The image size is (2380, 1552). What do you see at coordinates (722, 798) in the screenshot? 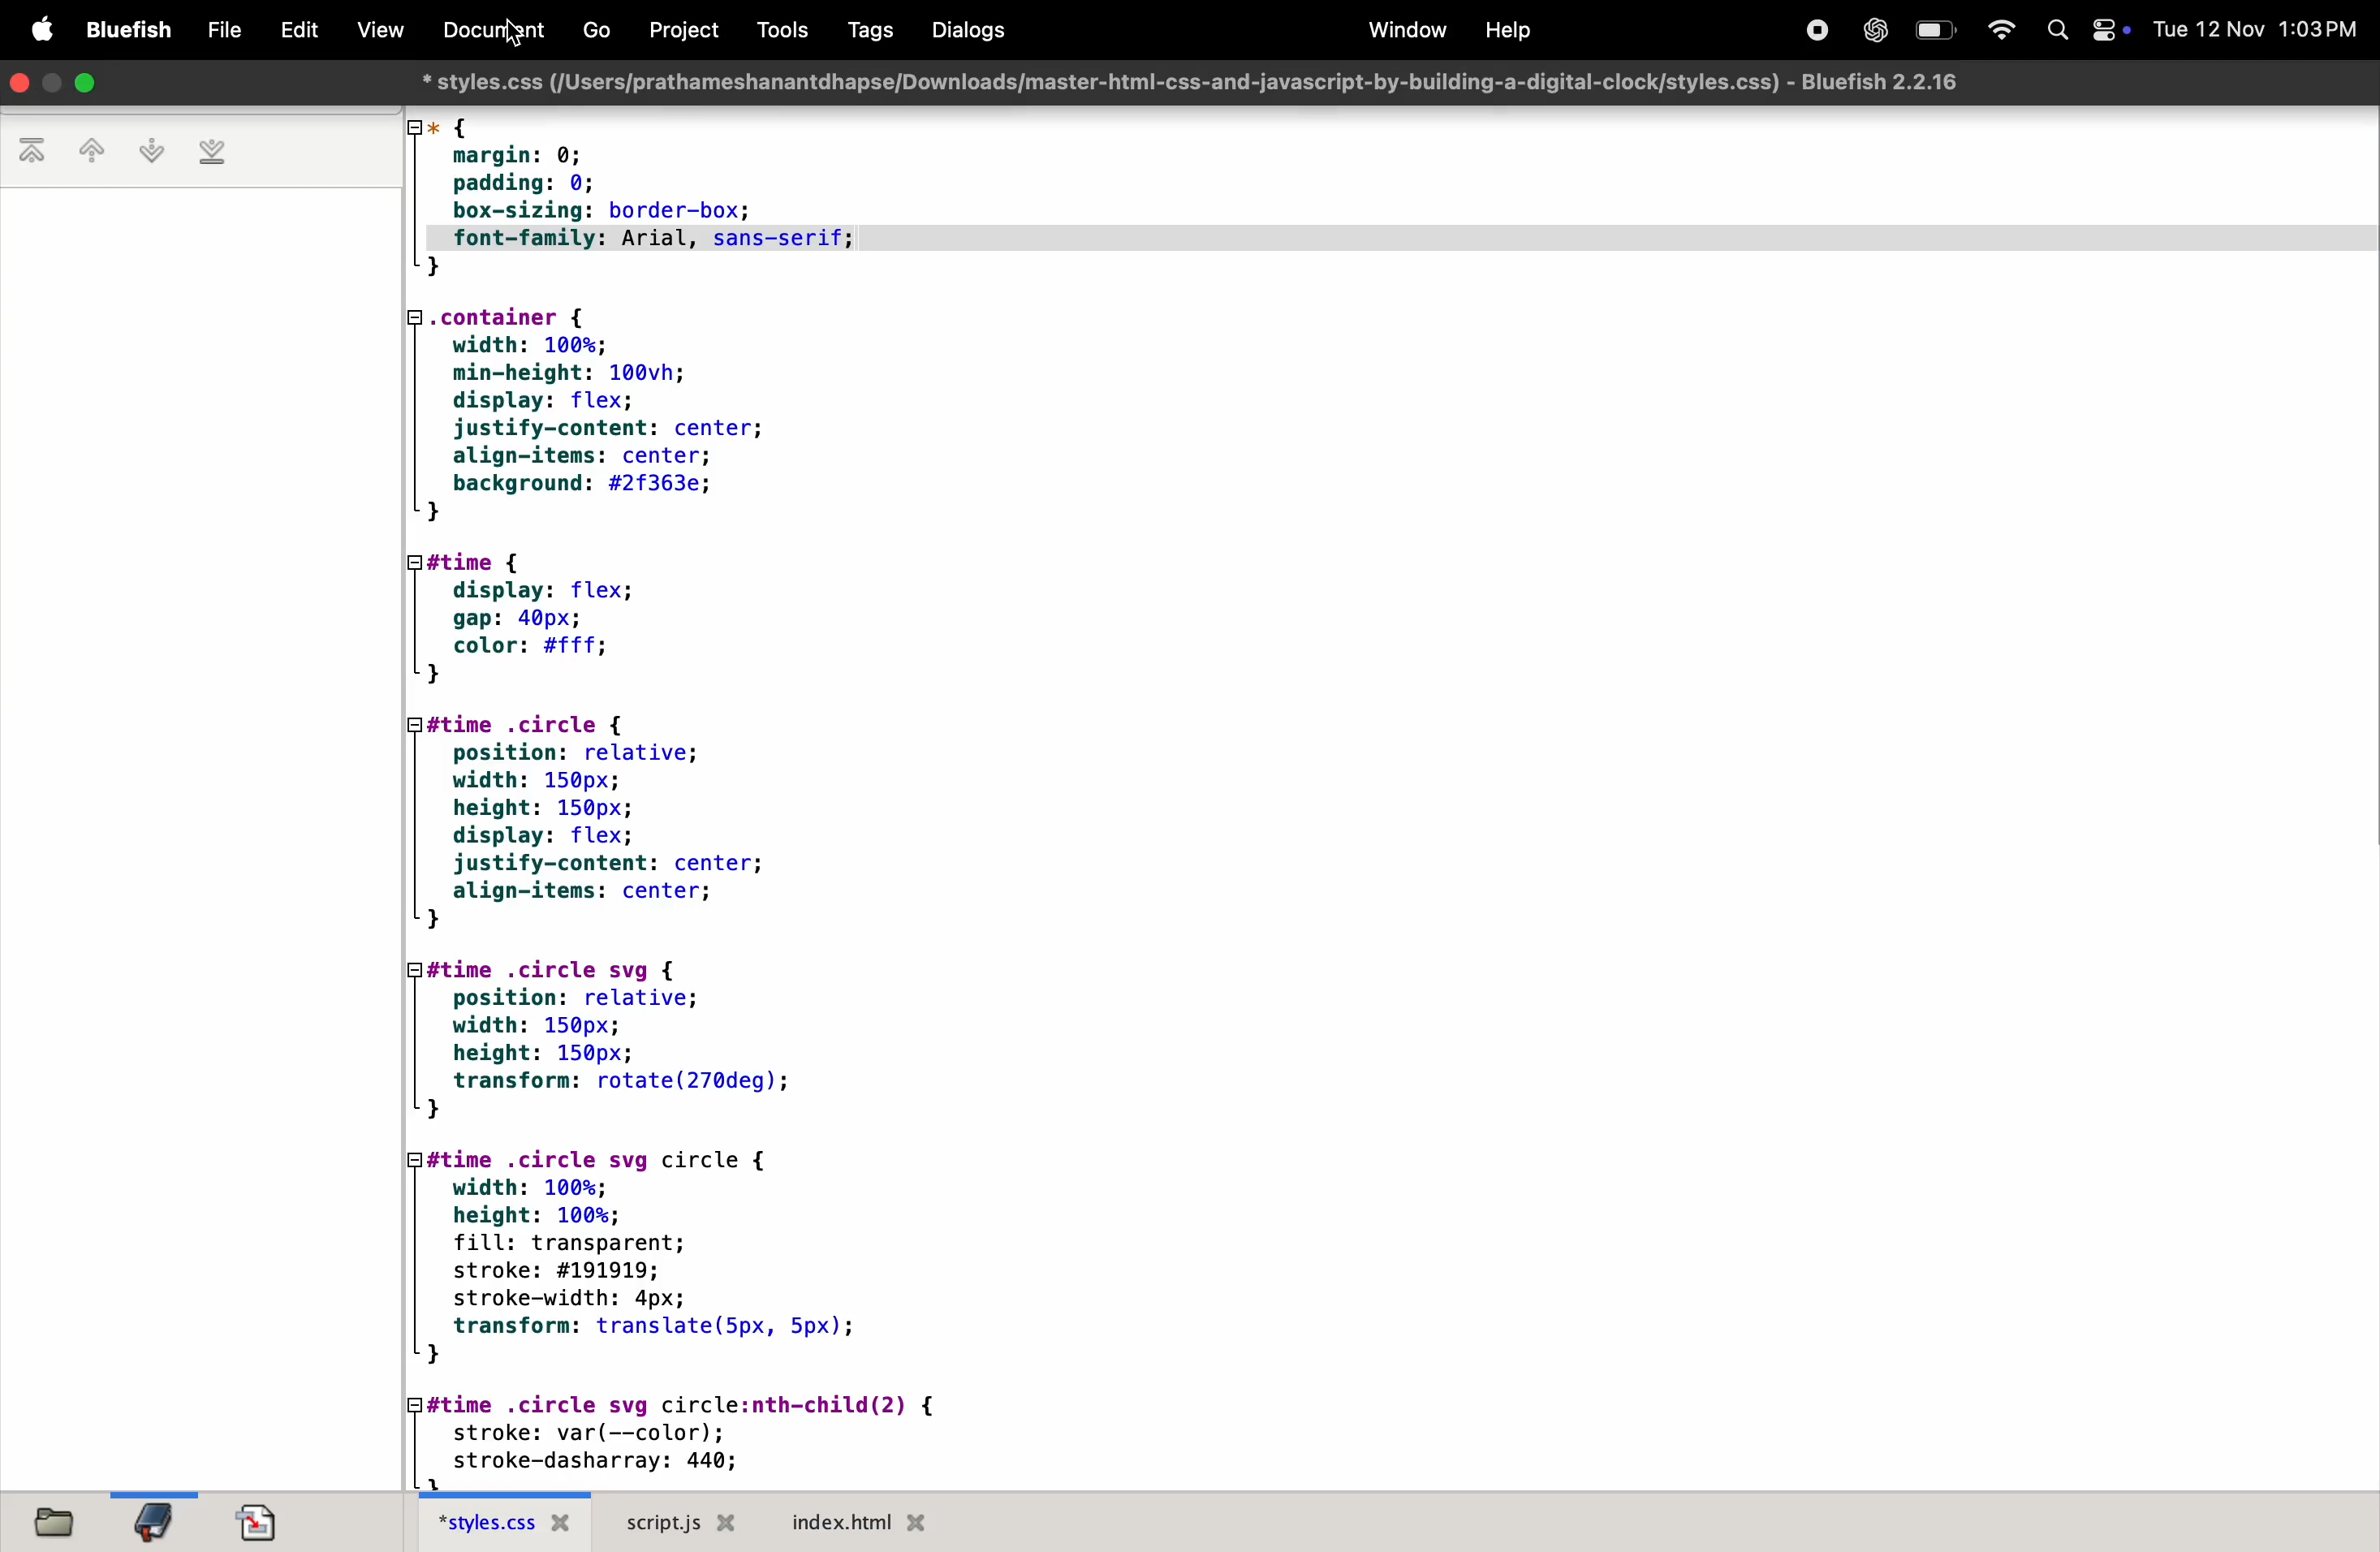
I see `code block` at bounding box center [722, 798].